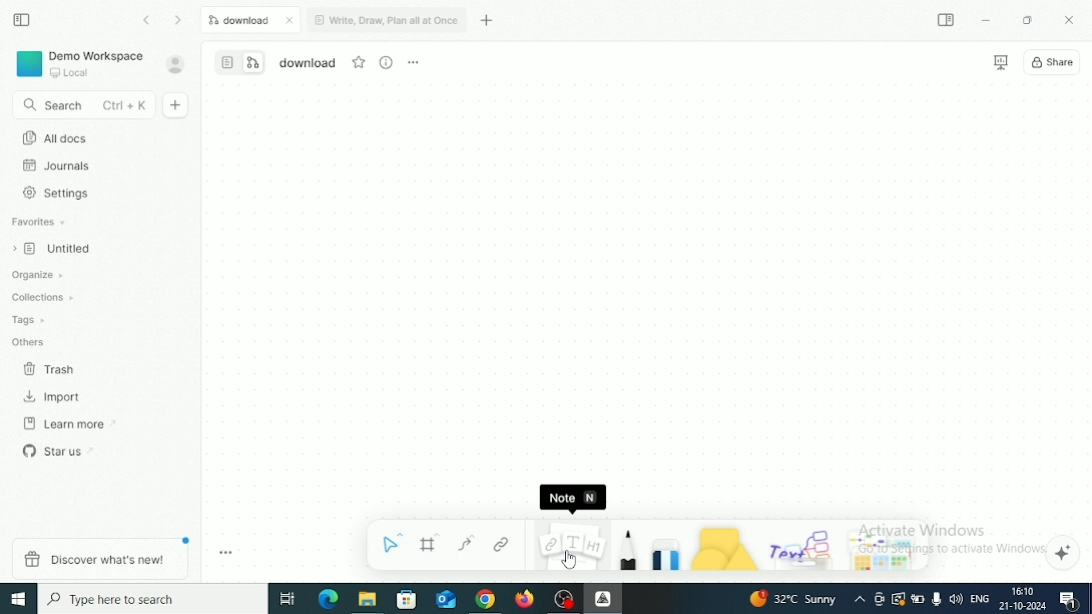 Image resolution: width=1092 pixels, height=614 pixels. I want to click on Presentation, so click(1001, 63).